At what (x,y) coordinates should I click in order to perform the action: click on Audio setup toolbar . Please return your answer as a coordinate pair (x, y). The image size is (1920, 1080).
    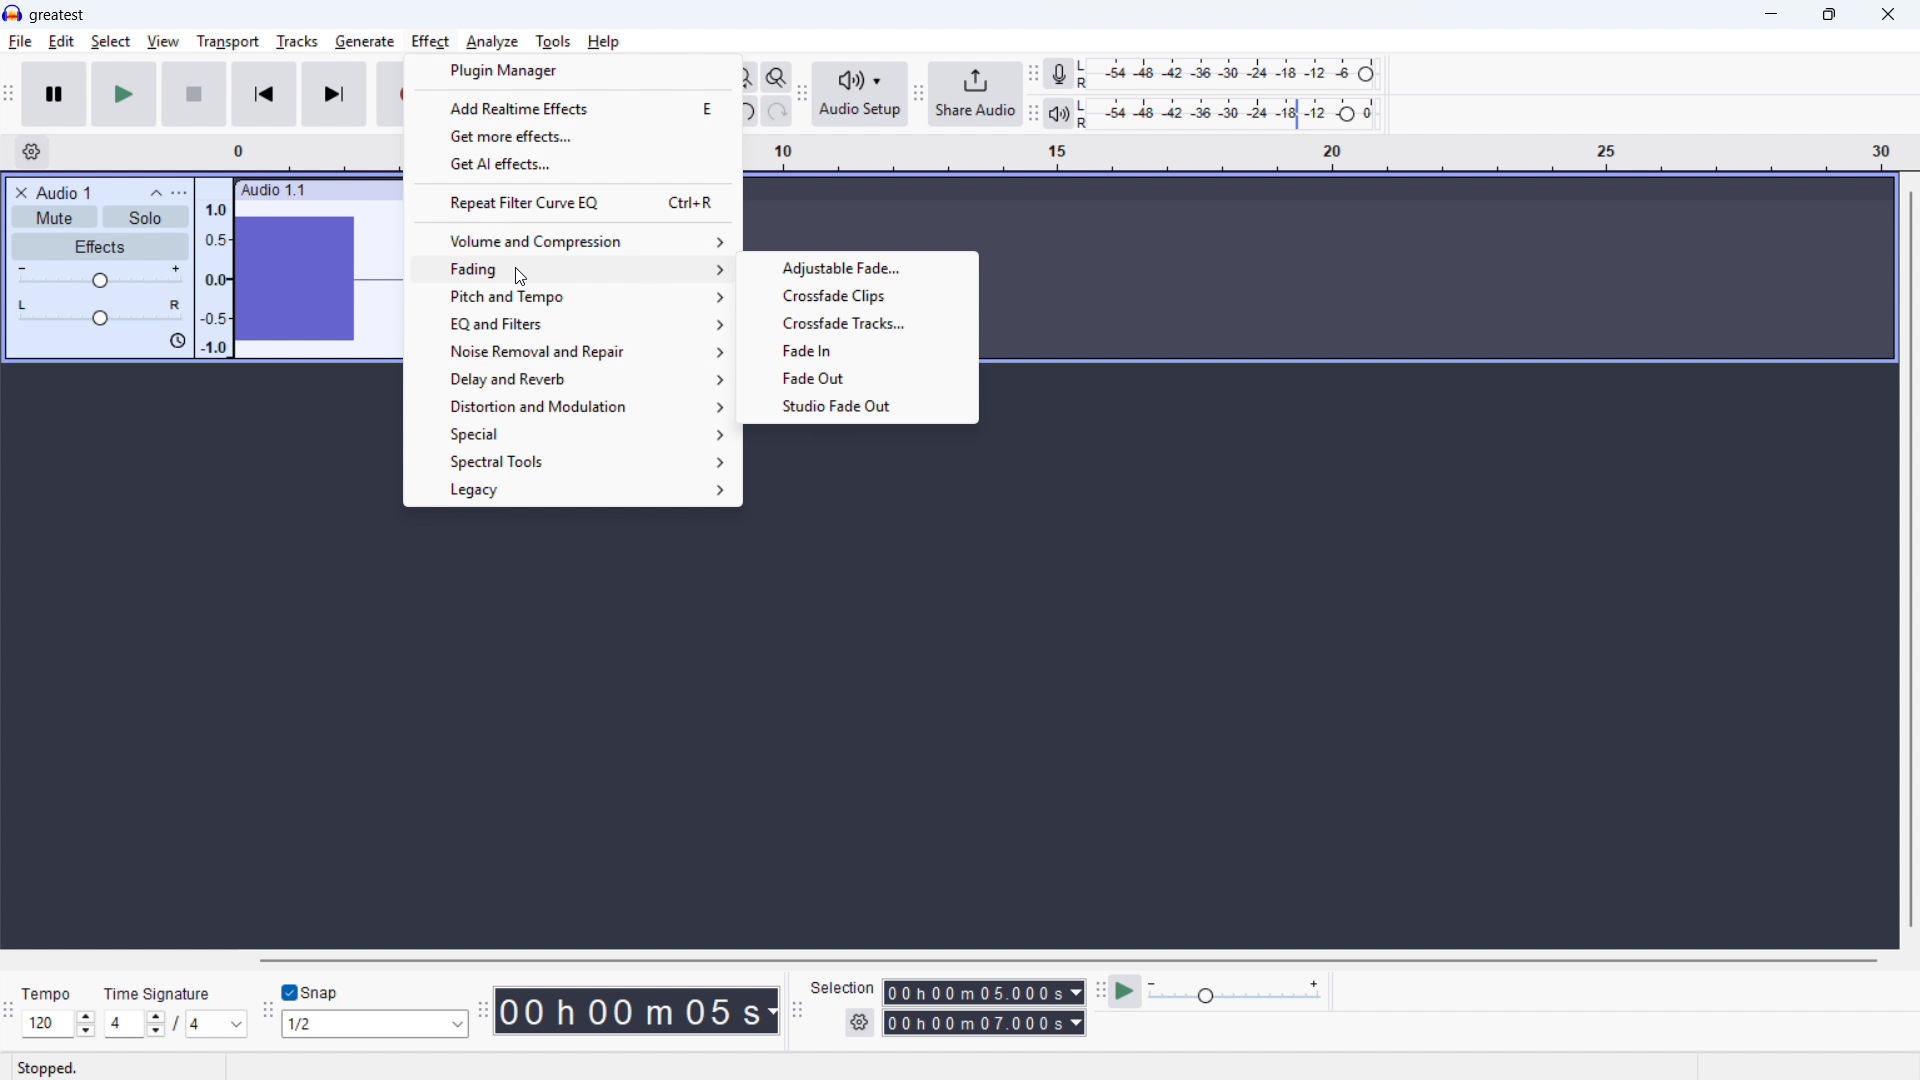
    Looking at the image, I should click on (803, 96).